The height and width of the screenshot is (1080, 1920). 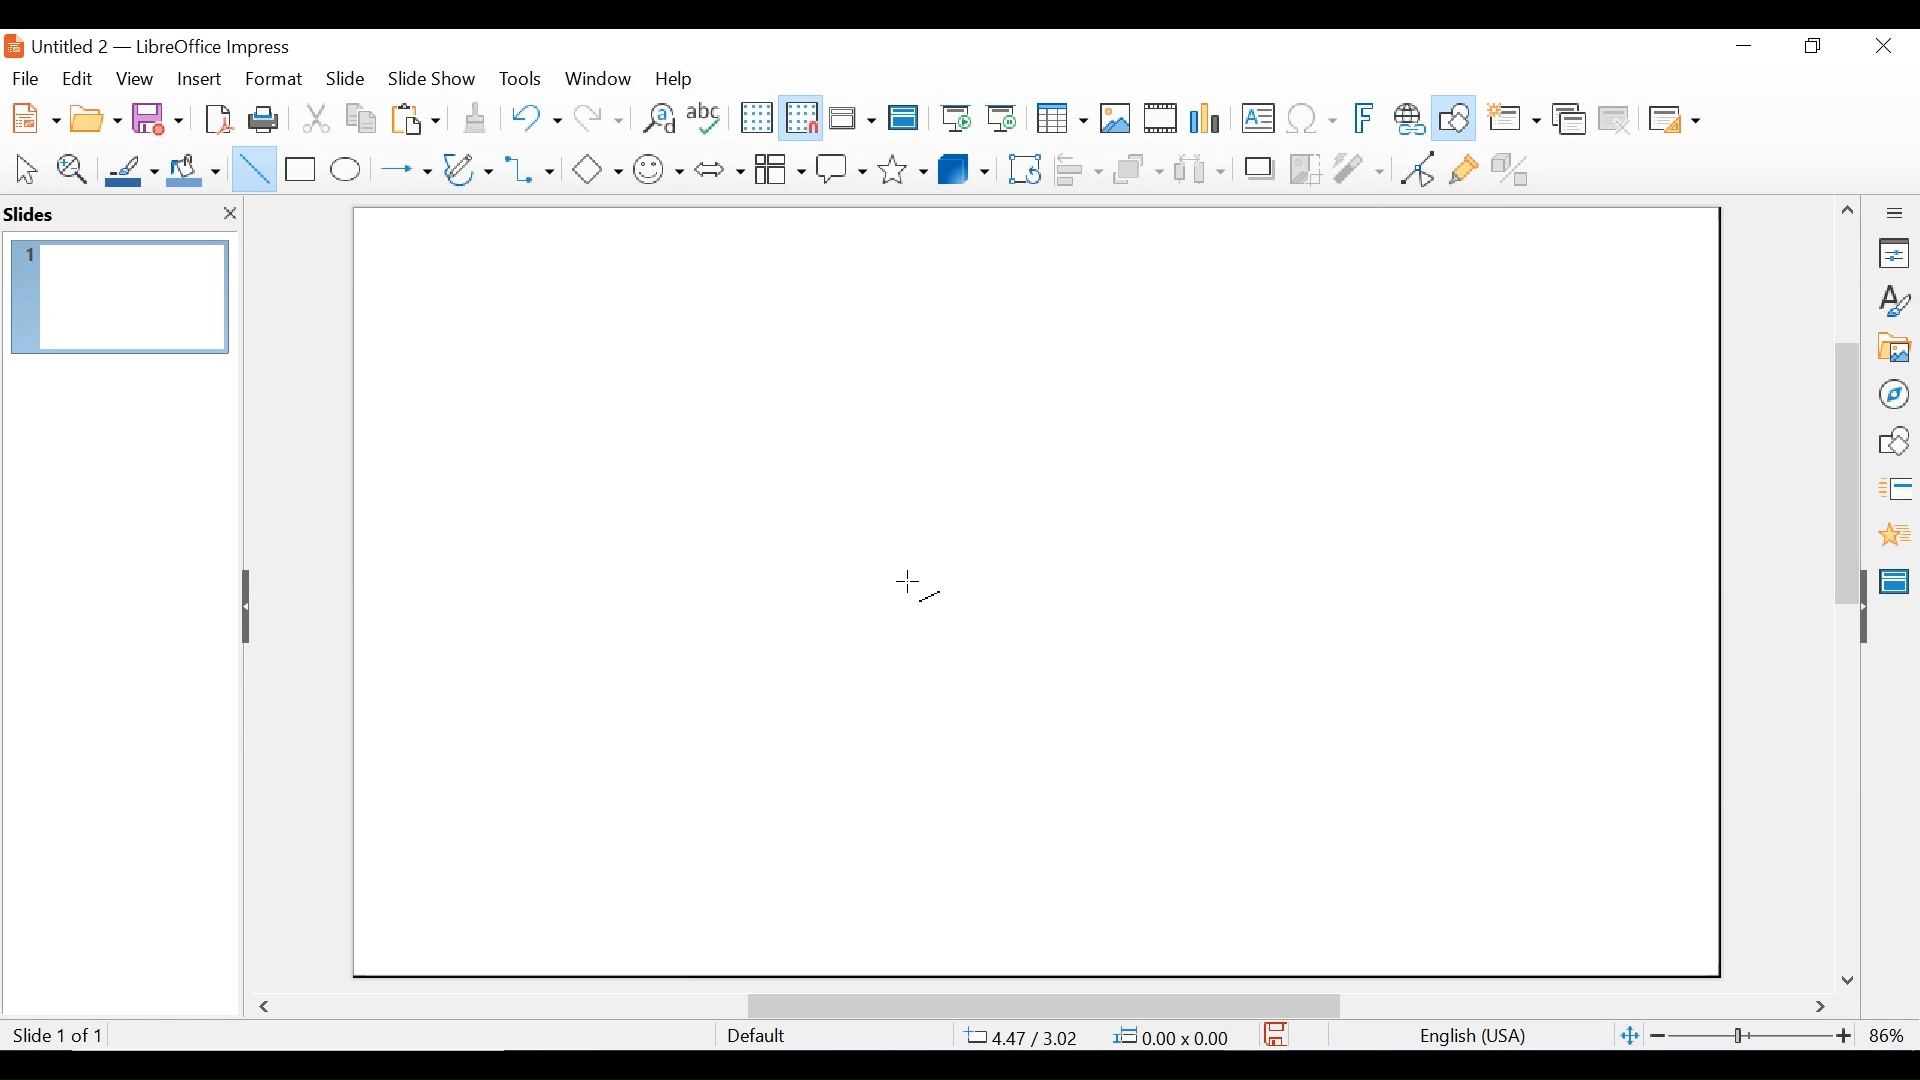 What do you see at coordinates (755, 118) in the screenshot?
I see `Display Grid` at bounding box center [755, 118].